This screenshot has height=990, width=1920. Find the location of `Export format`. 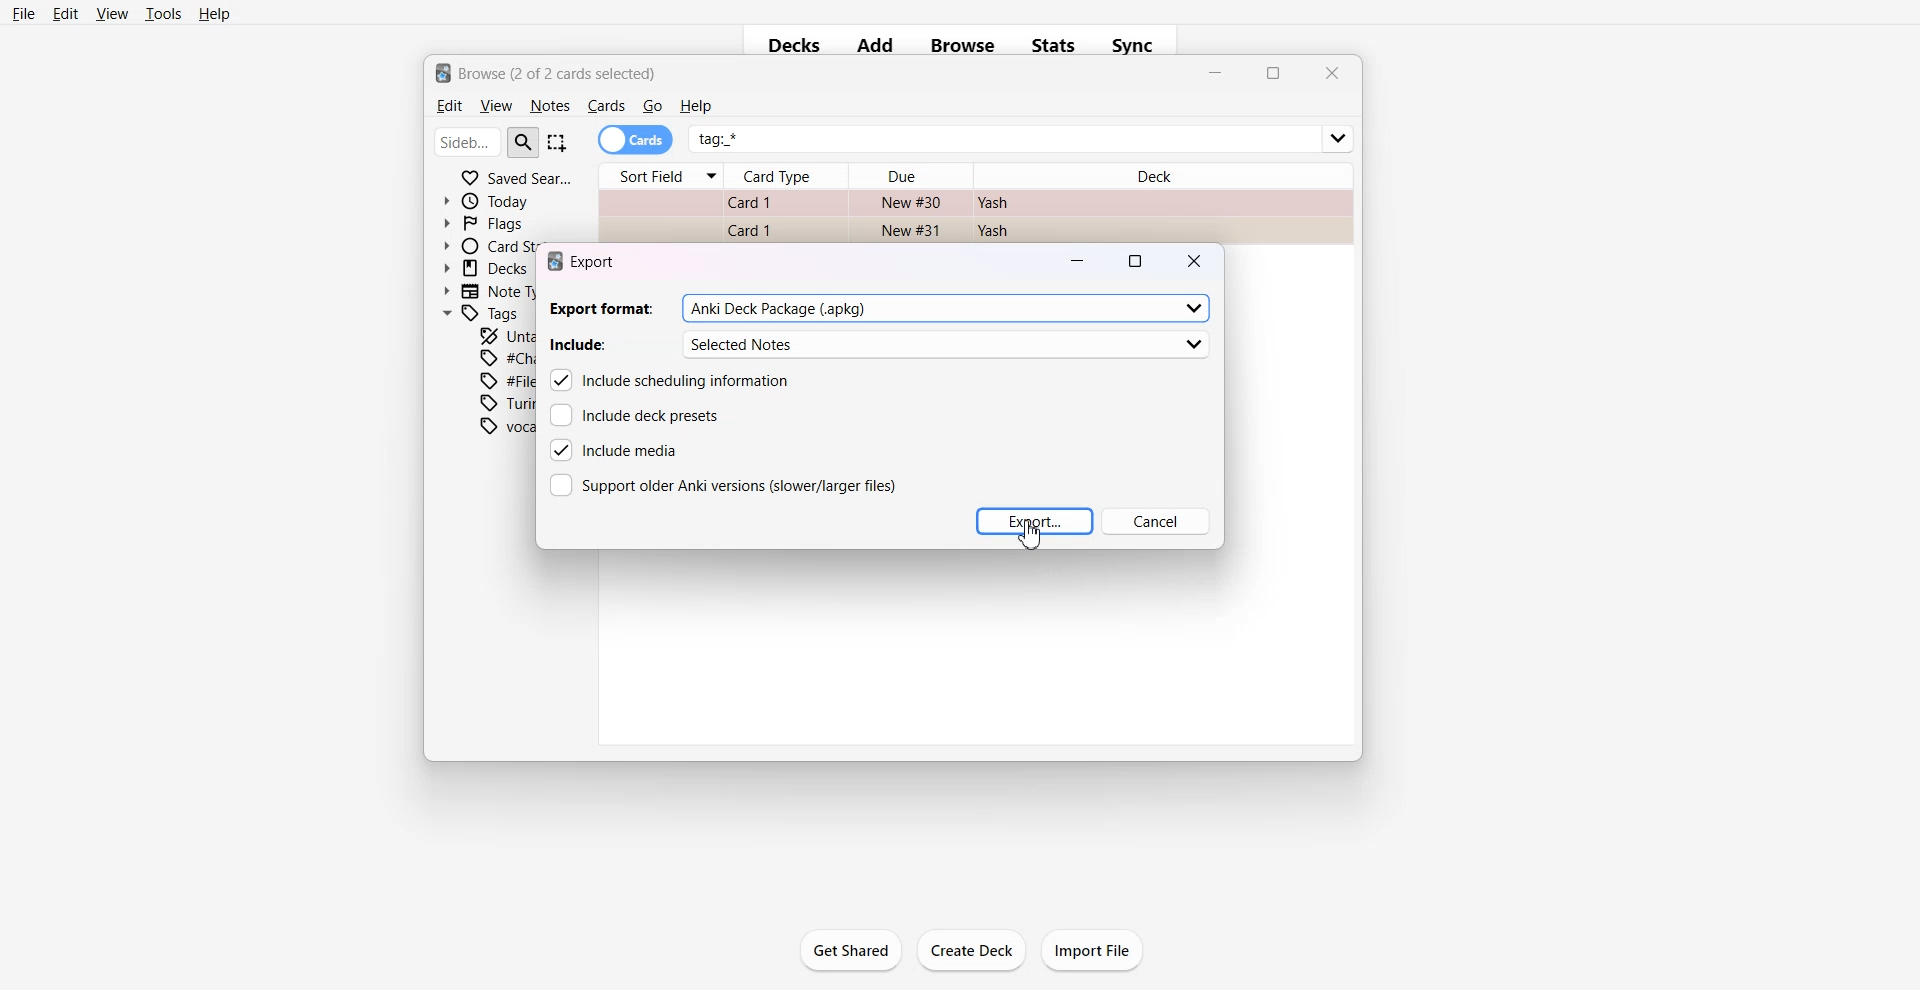

Export format is located at coordinates (880, 308).